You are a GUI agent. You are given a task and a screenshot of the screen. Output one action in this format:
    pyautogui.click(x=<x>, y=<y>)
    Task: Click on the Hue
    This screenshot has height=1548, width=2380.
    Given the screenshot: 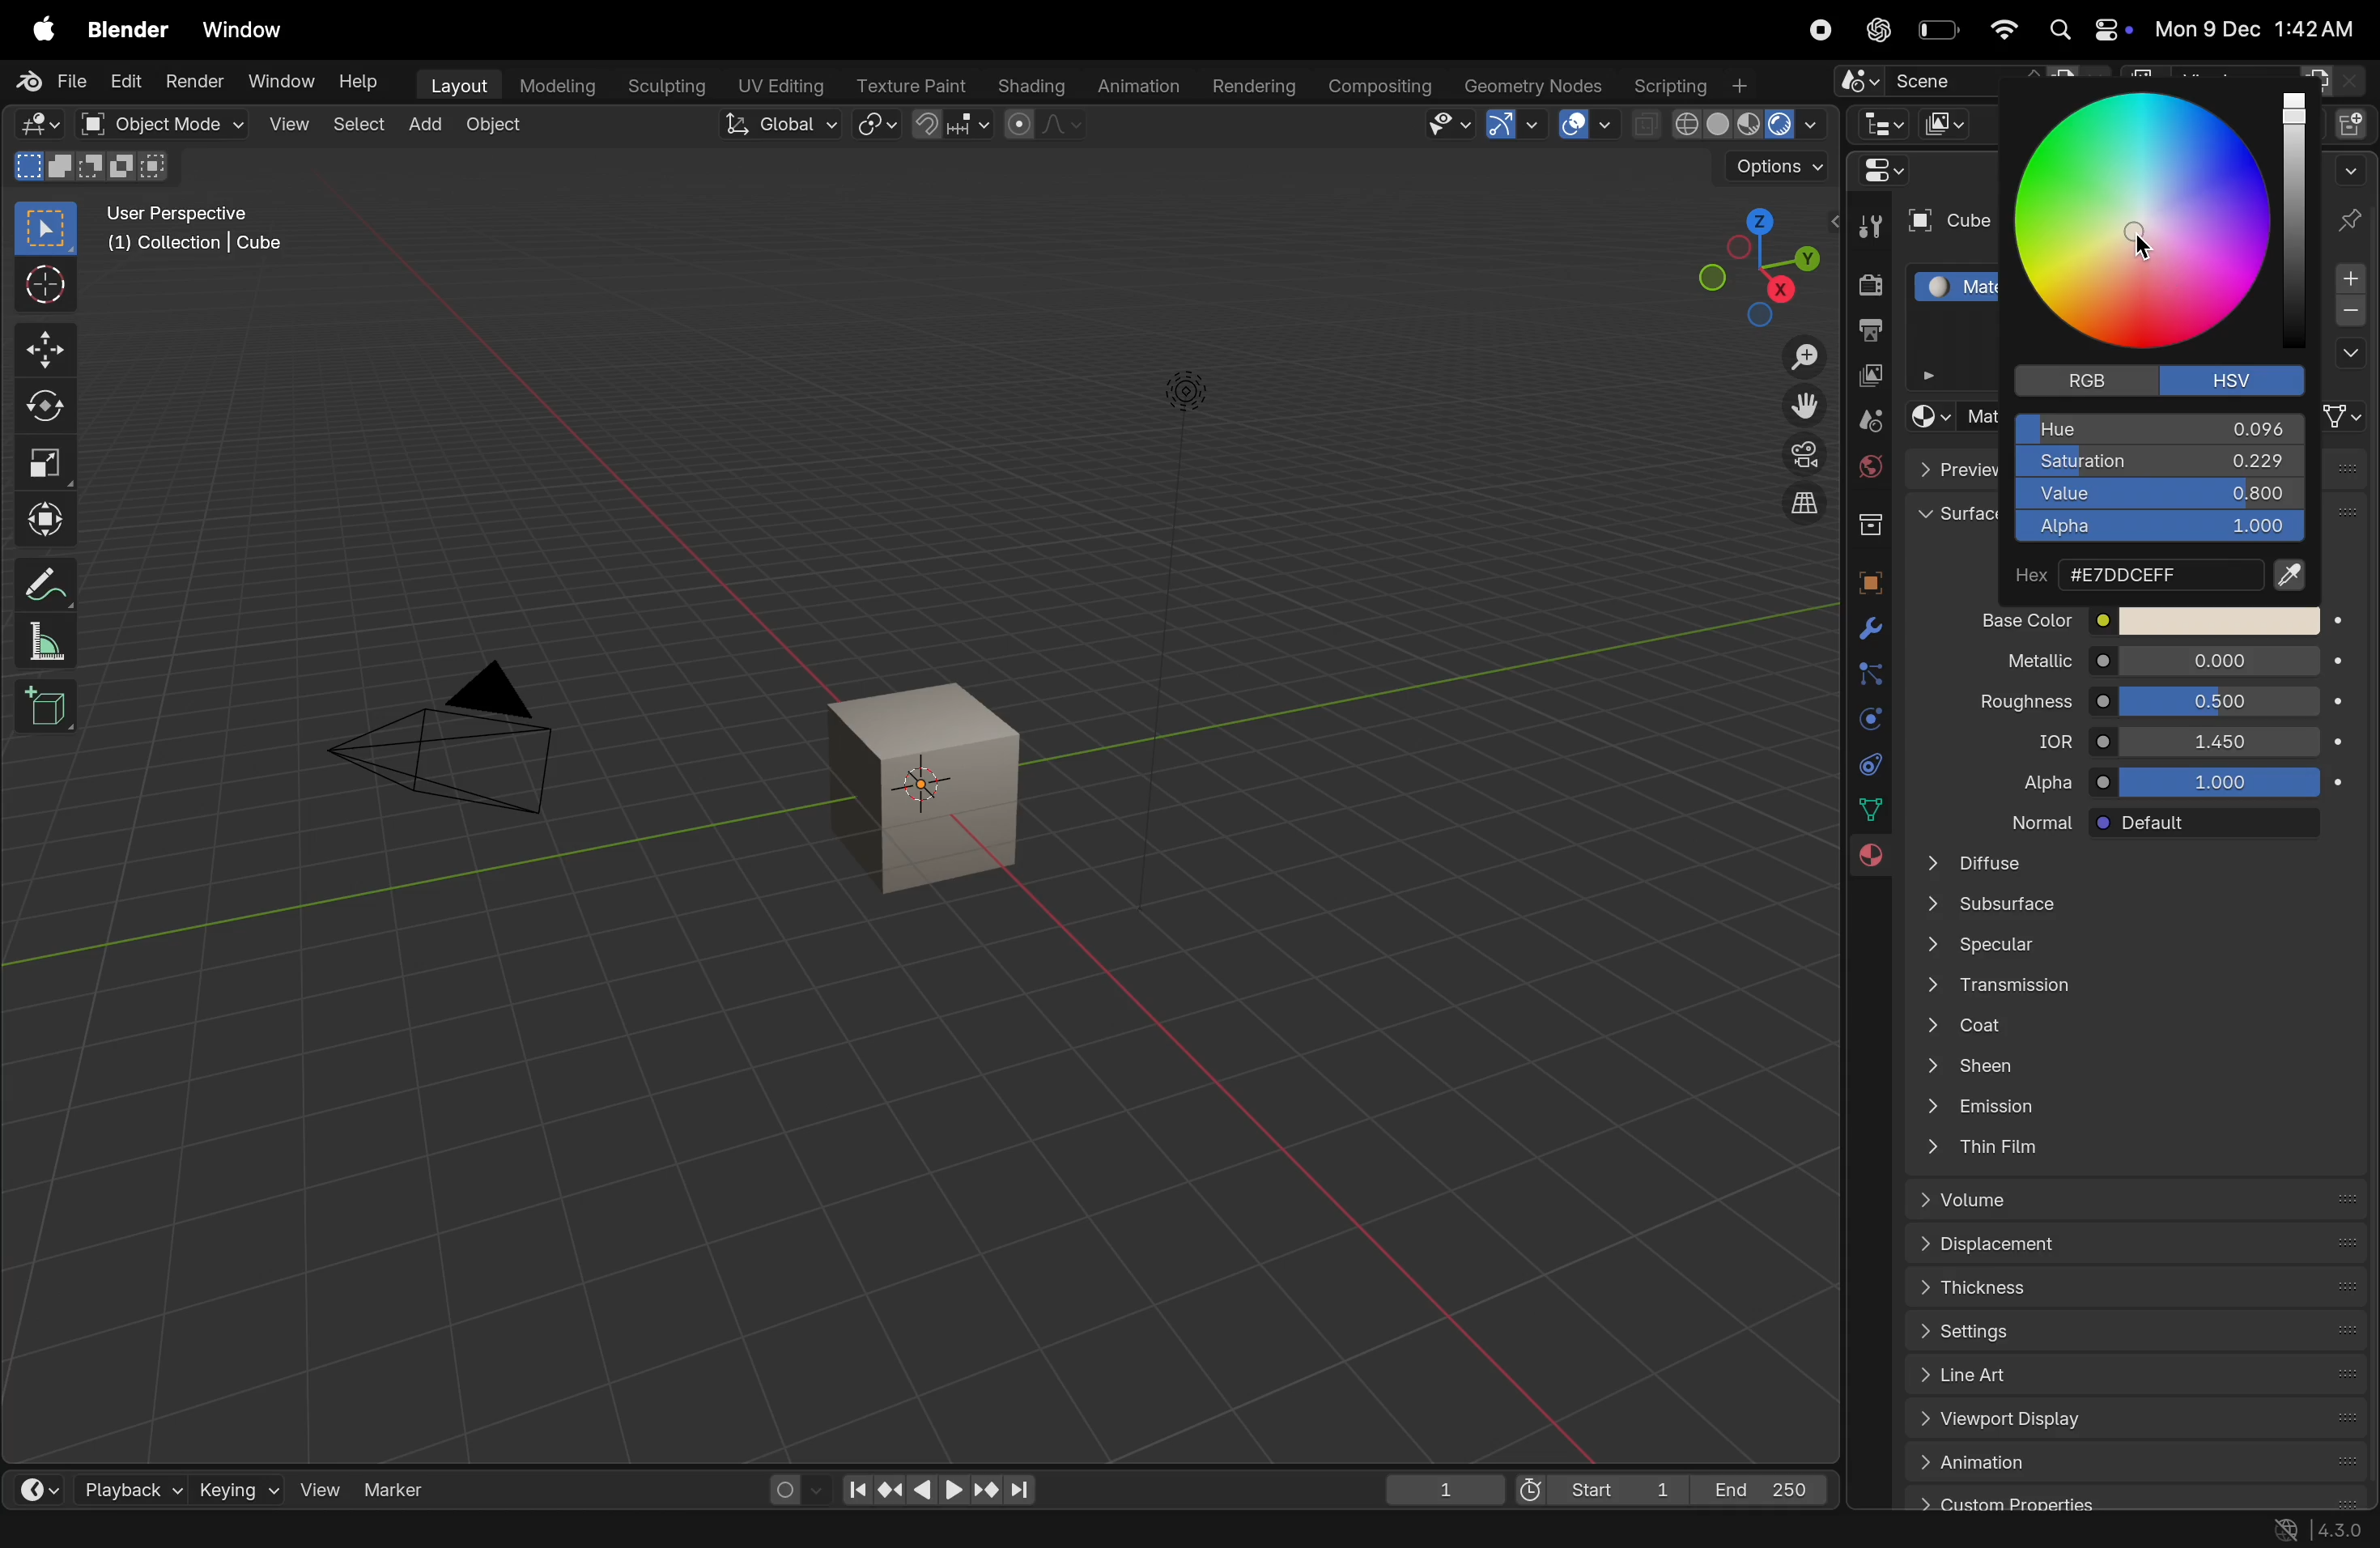 What is the action you would take?
    pyautogui.click(x=2159, y=429)
    